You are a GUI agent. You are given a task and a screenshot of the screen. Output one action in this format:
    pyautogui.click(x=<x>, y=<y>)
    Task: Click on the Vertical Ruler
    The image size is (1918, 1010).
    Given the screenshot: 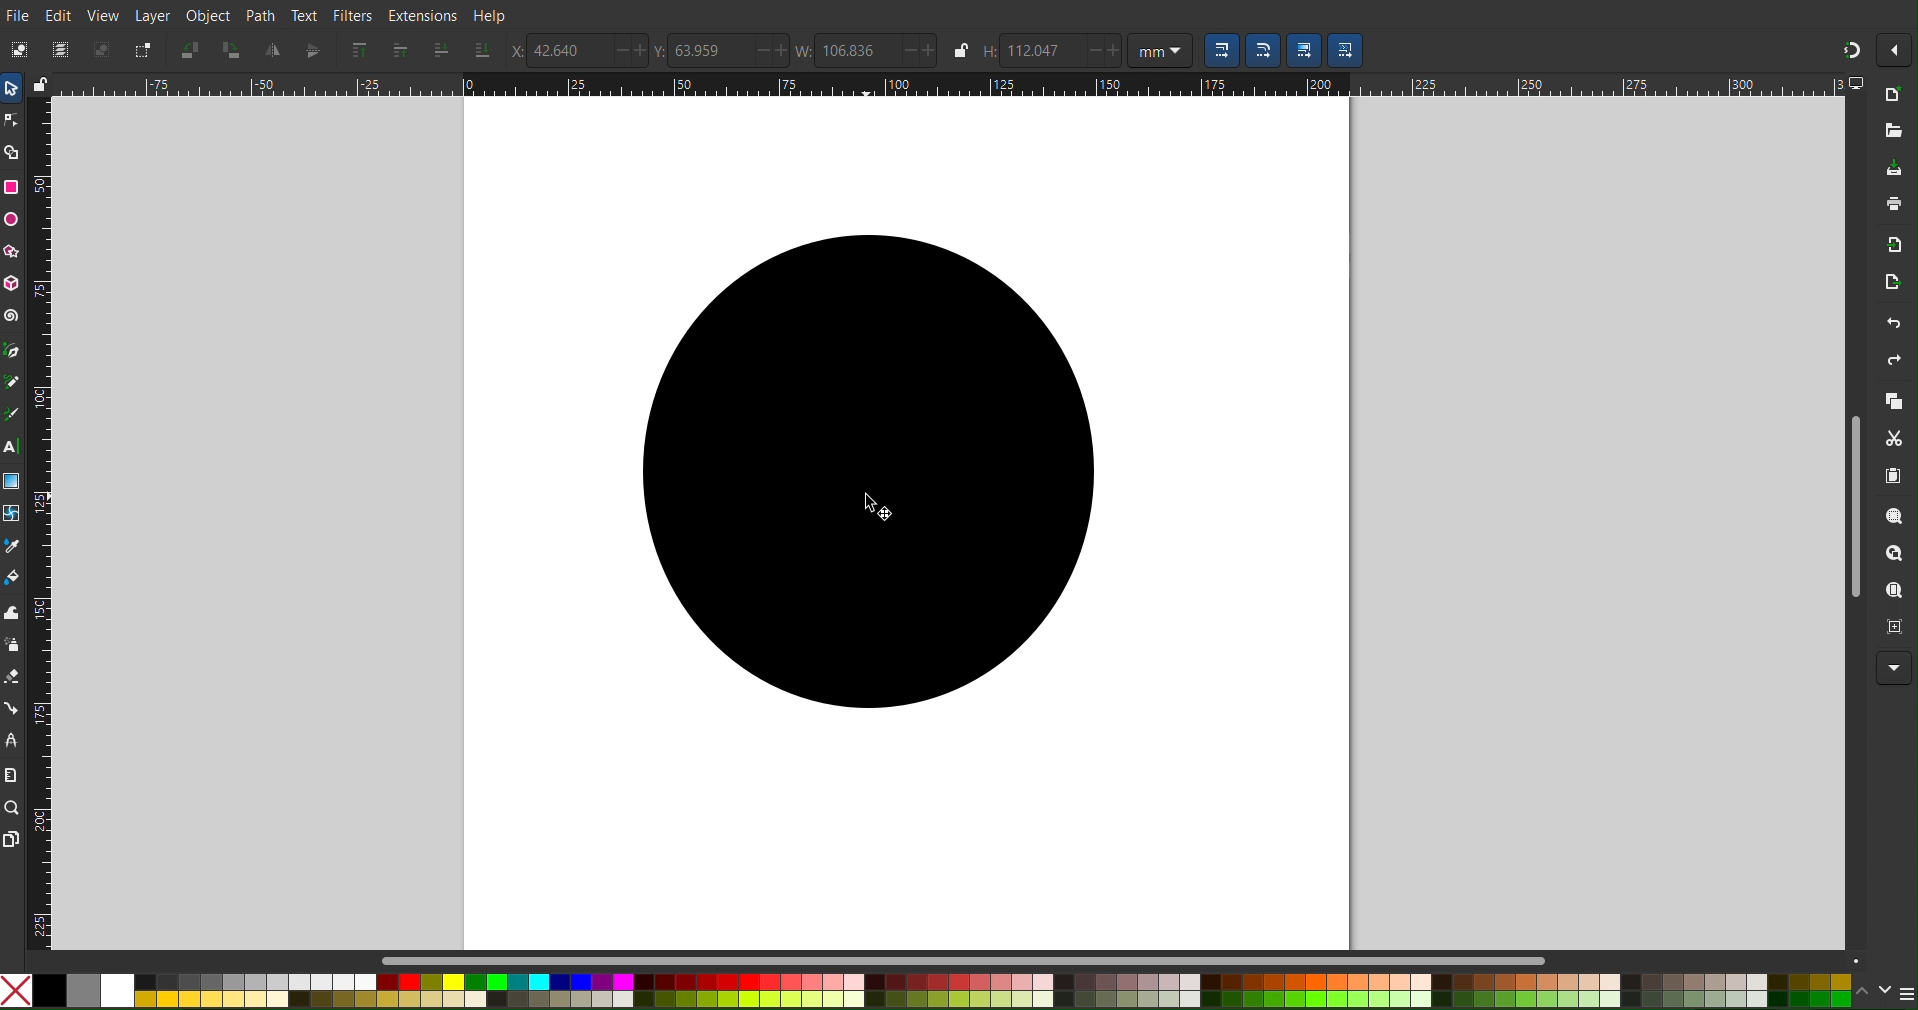 What is the action you would take?
    pyautogui.click(x=40, y=523)
    